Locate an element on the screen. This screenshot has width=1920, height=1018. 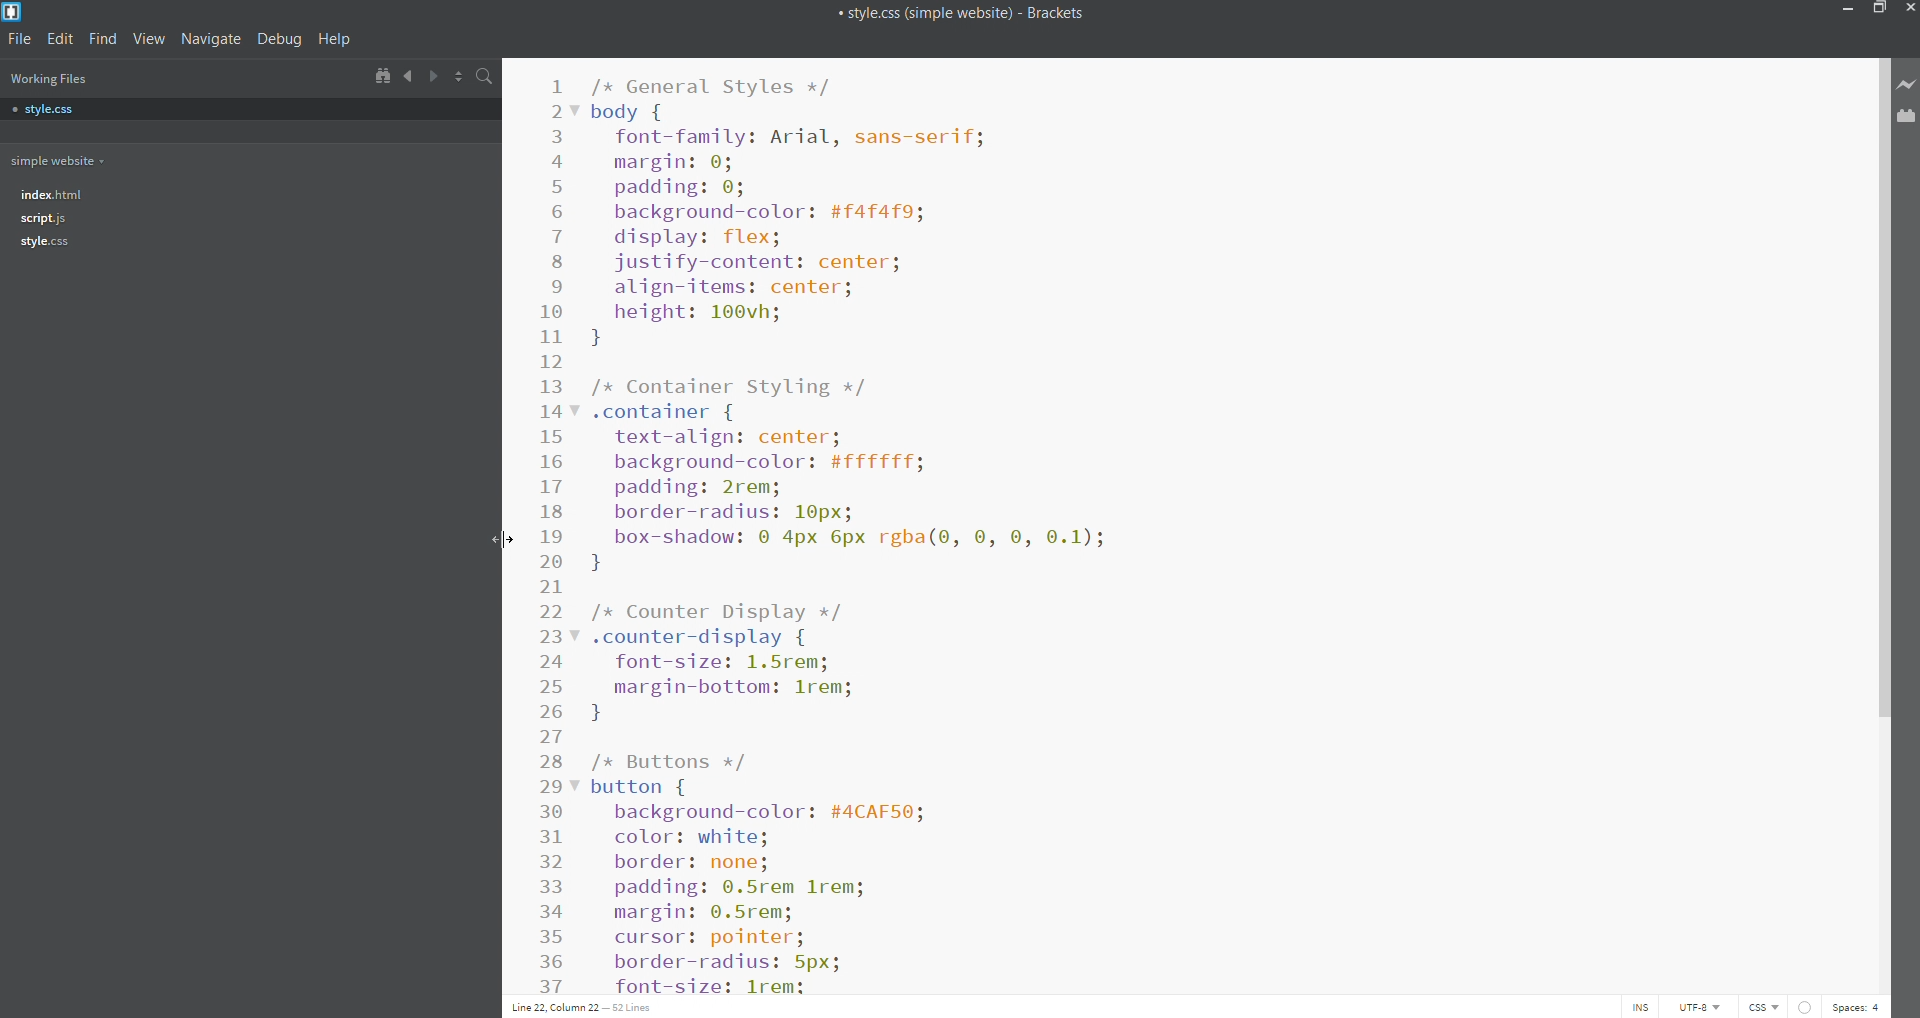
view is located at coordinates (148, 40).